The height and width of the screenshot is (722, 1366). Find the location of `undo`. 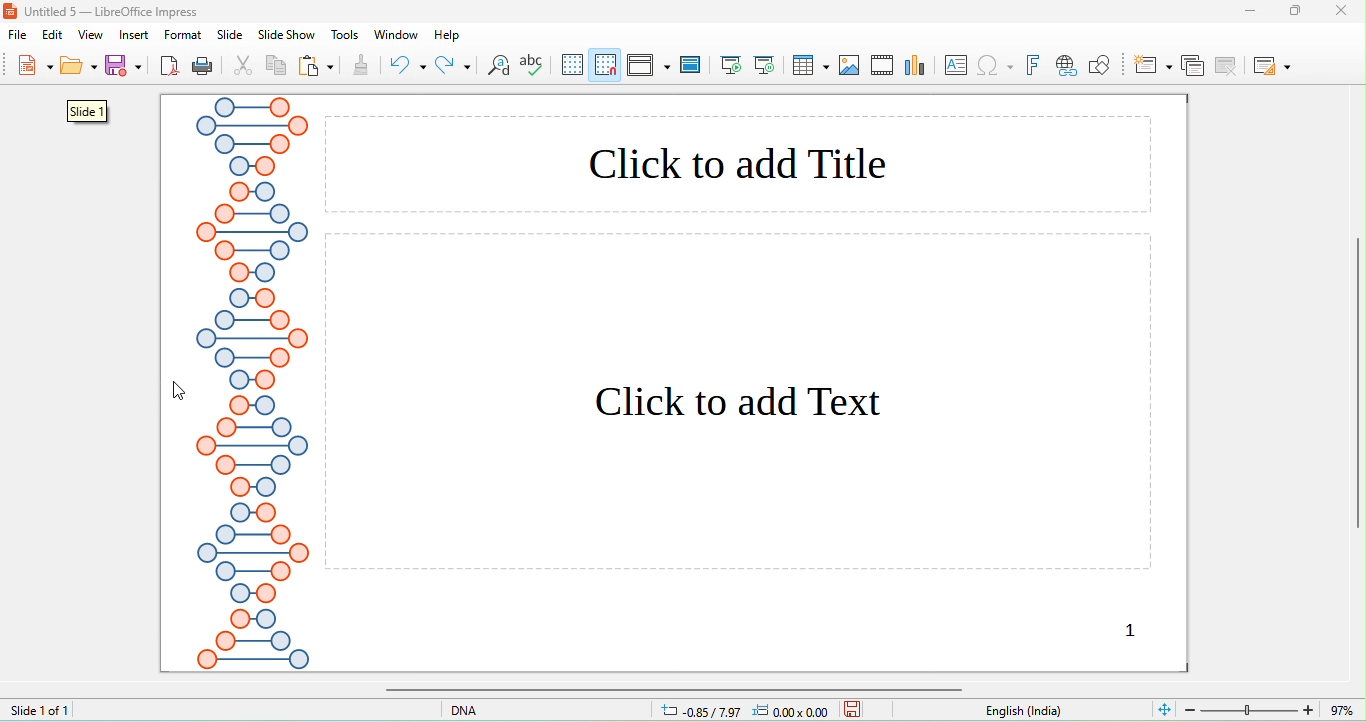

undo is located at coordinates (408, 65).